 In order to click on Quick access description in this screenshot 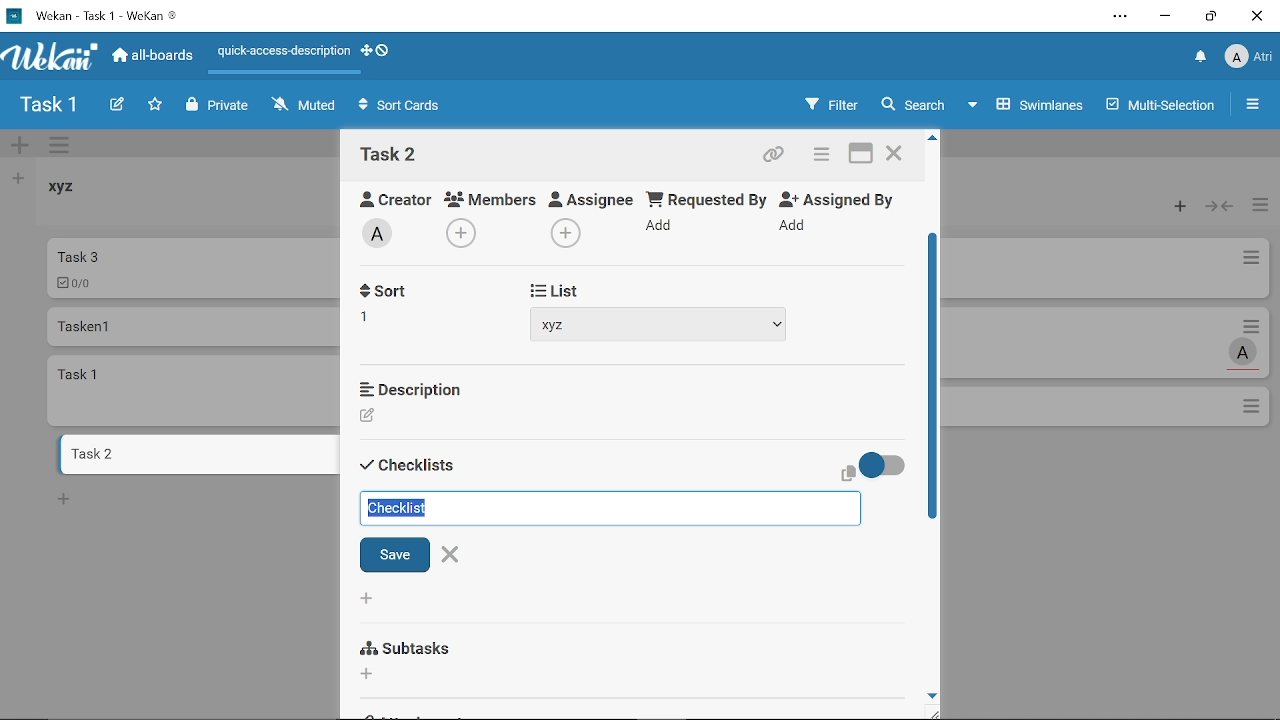, I will do `click(280, 55)`.